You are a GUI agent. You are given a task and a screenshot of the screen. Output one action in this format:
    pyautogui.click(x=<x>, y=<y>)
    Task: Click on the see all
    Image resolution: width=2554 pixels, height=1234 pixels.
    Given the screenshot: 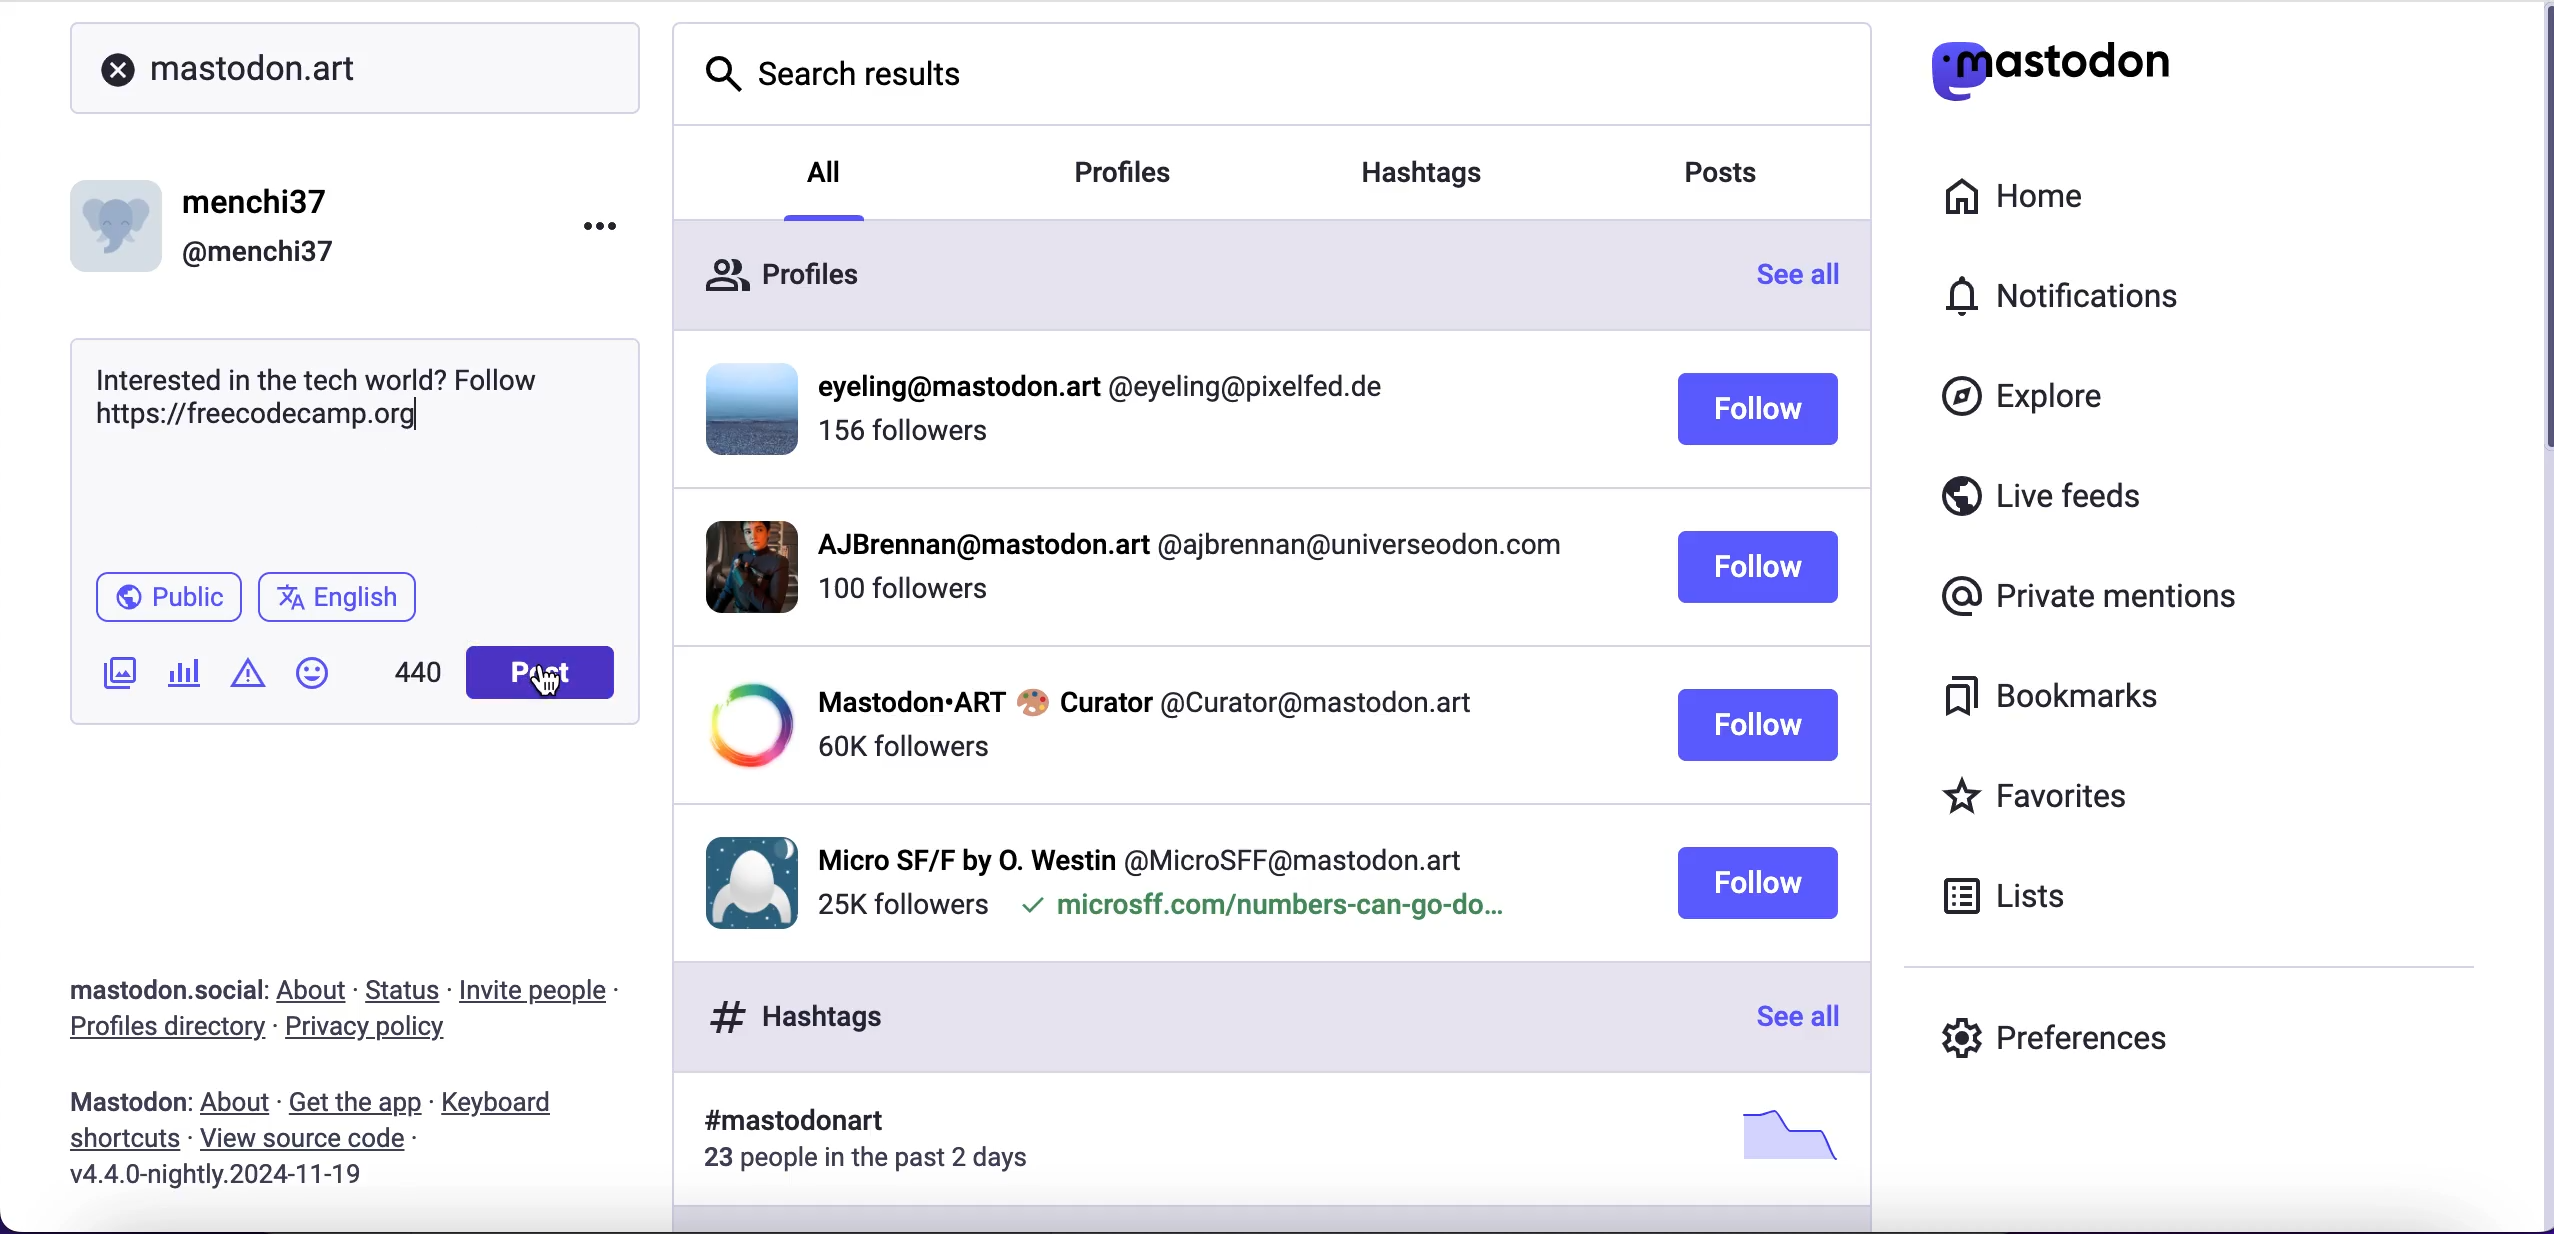 What is the action you would take?
    pyautogui.click(x=1813, y=285)
    